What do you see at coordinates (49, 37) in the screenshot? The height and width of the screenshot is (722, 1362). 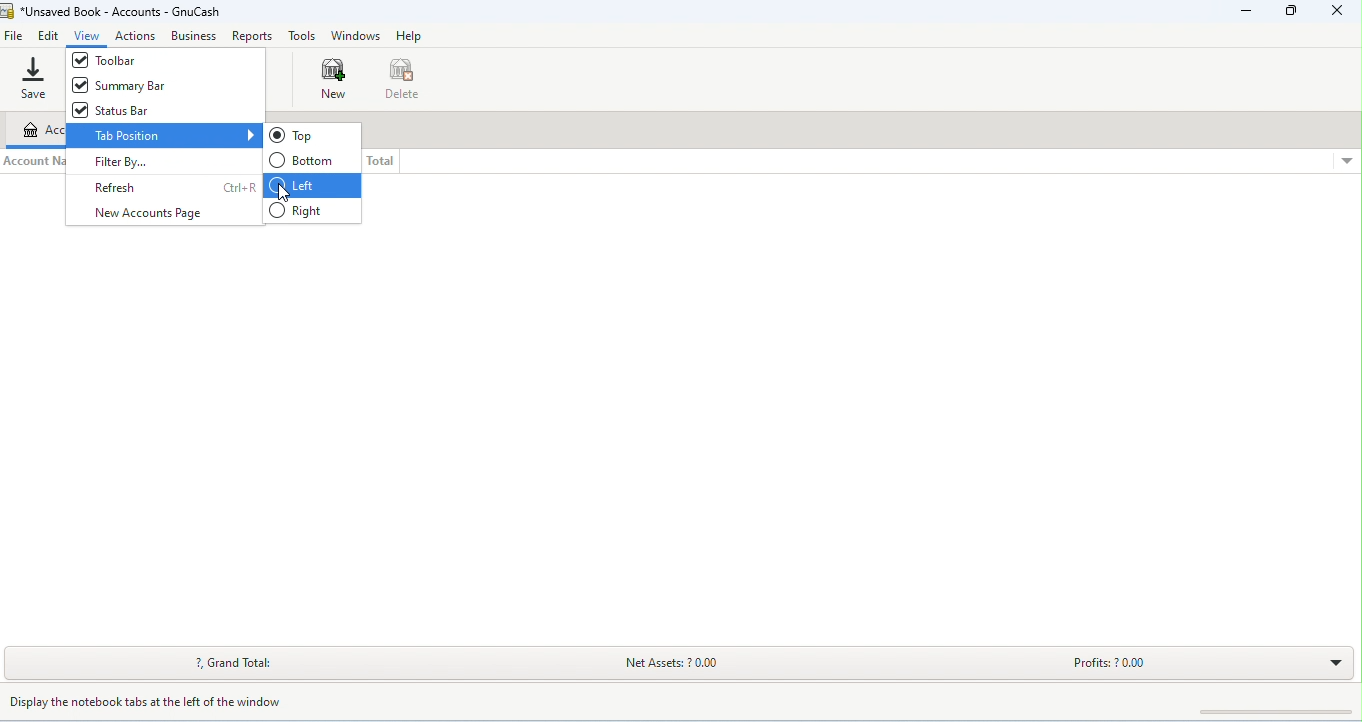 I see `edit` at bounding box center [49, 37].